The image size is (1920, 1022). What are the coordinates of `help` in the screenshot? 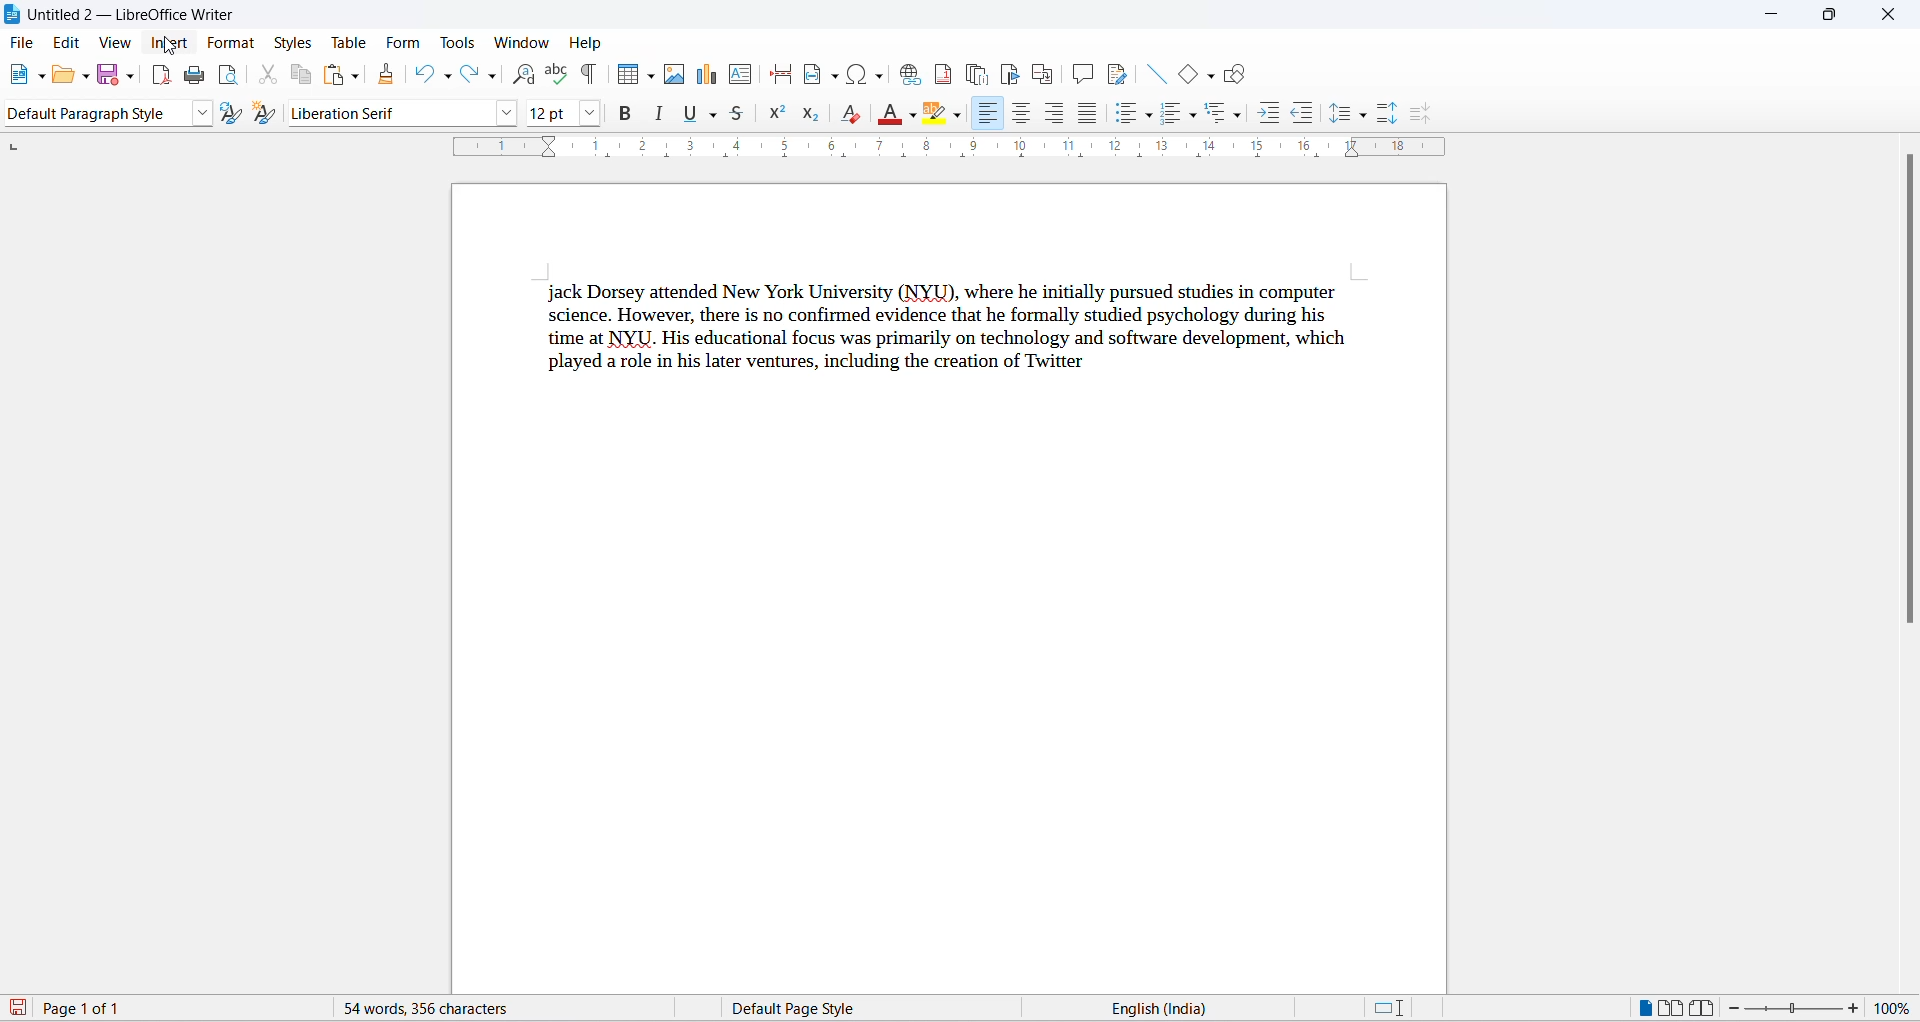 It's located at (584, 43).